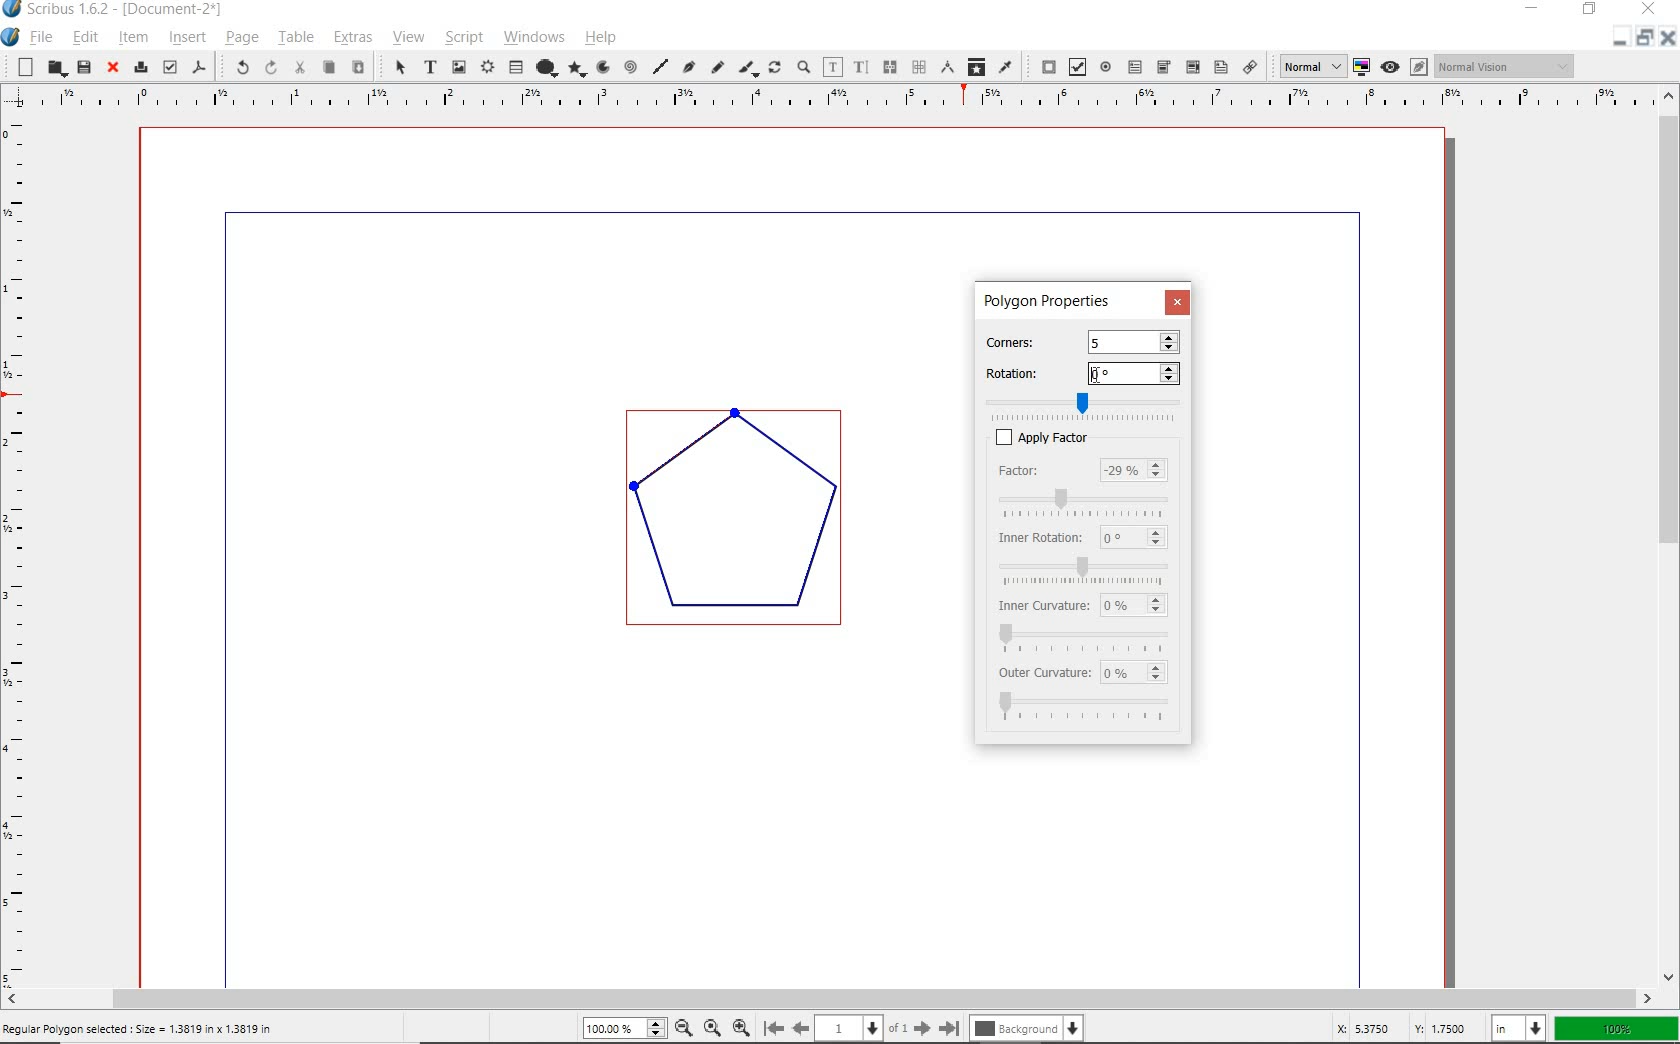  I want to click on help, so click(604, 40).